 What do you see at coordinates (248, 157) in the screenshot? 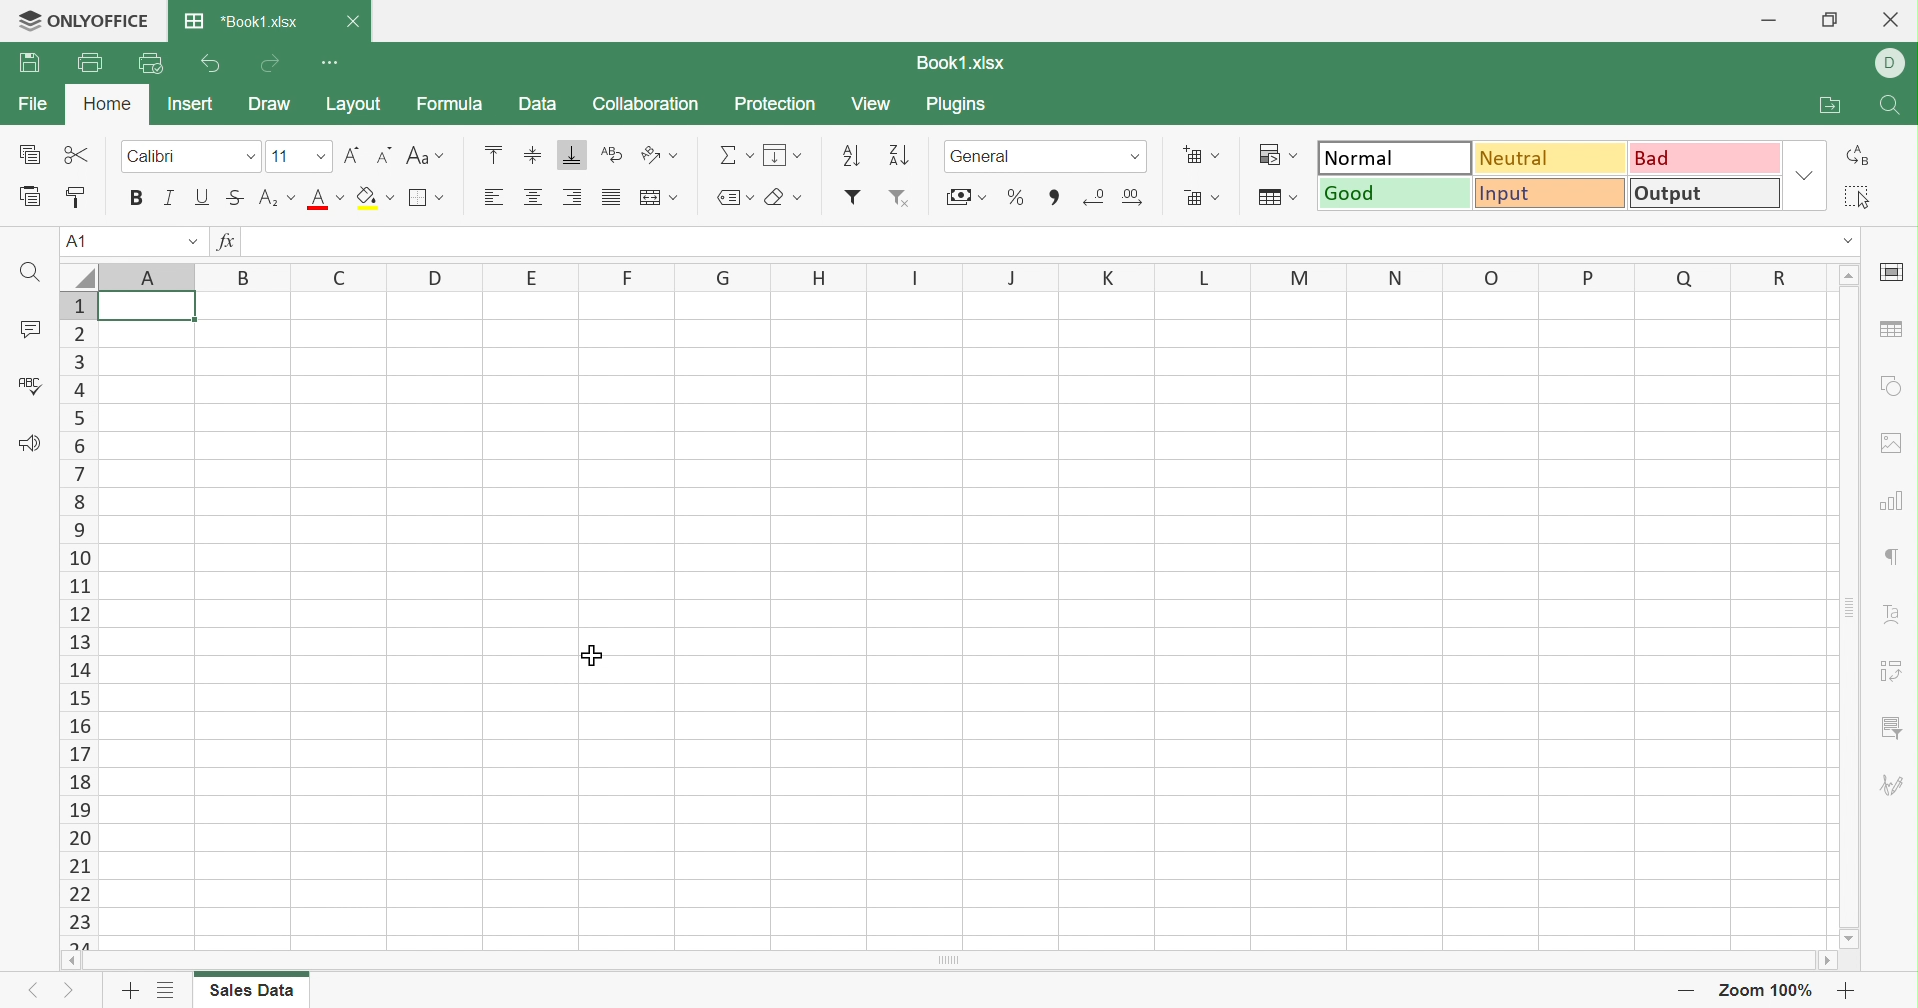
I see `Fonts drop down` at bounding box center [248, 157].